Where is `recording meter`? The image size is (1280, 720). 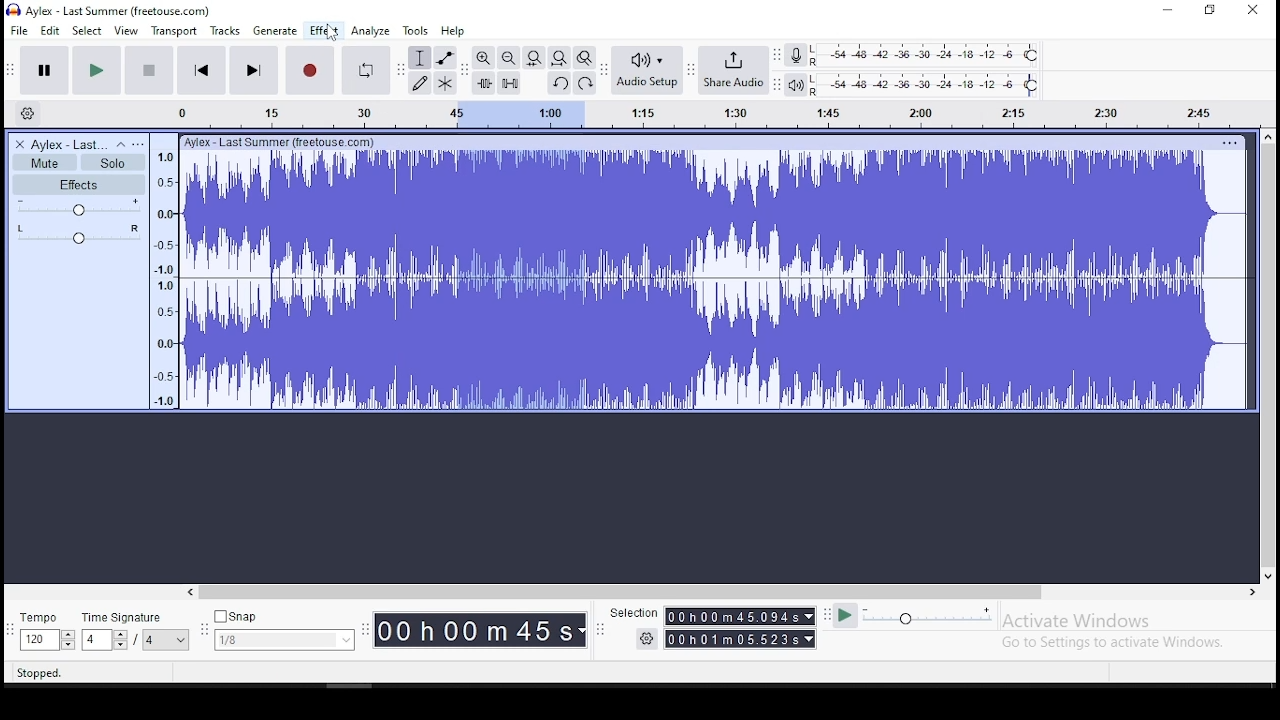 recording meter is located at coordinates (802, 54).